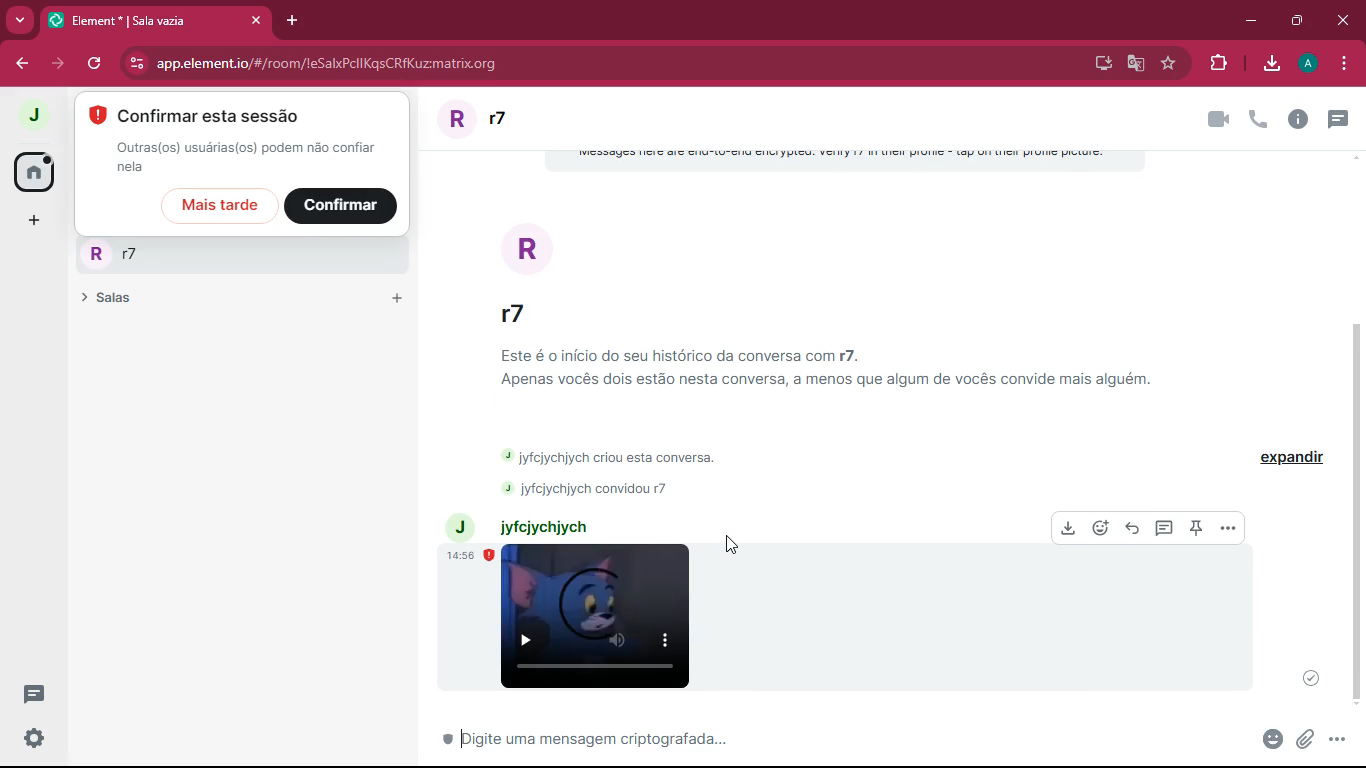 The width and height of the screenshot is (1366, 768). What do you see at coordinates (19, 22) in the screenshot?
I see `more` at bounding box center [19, 22].